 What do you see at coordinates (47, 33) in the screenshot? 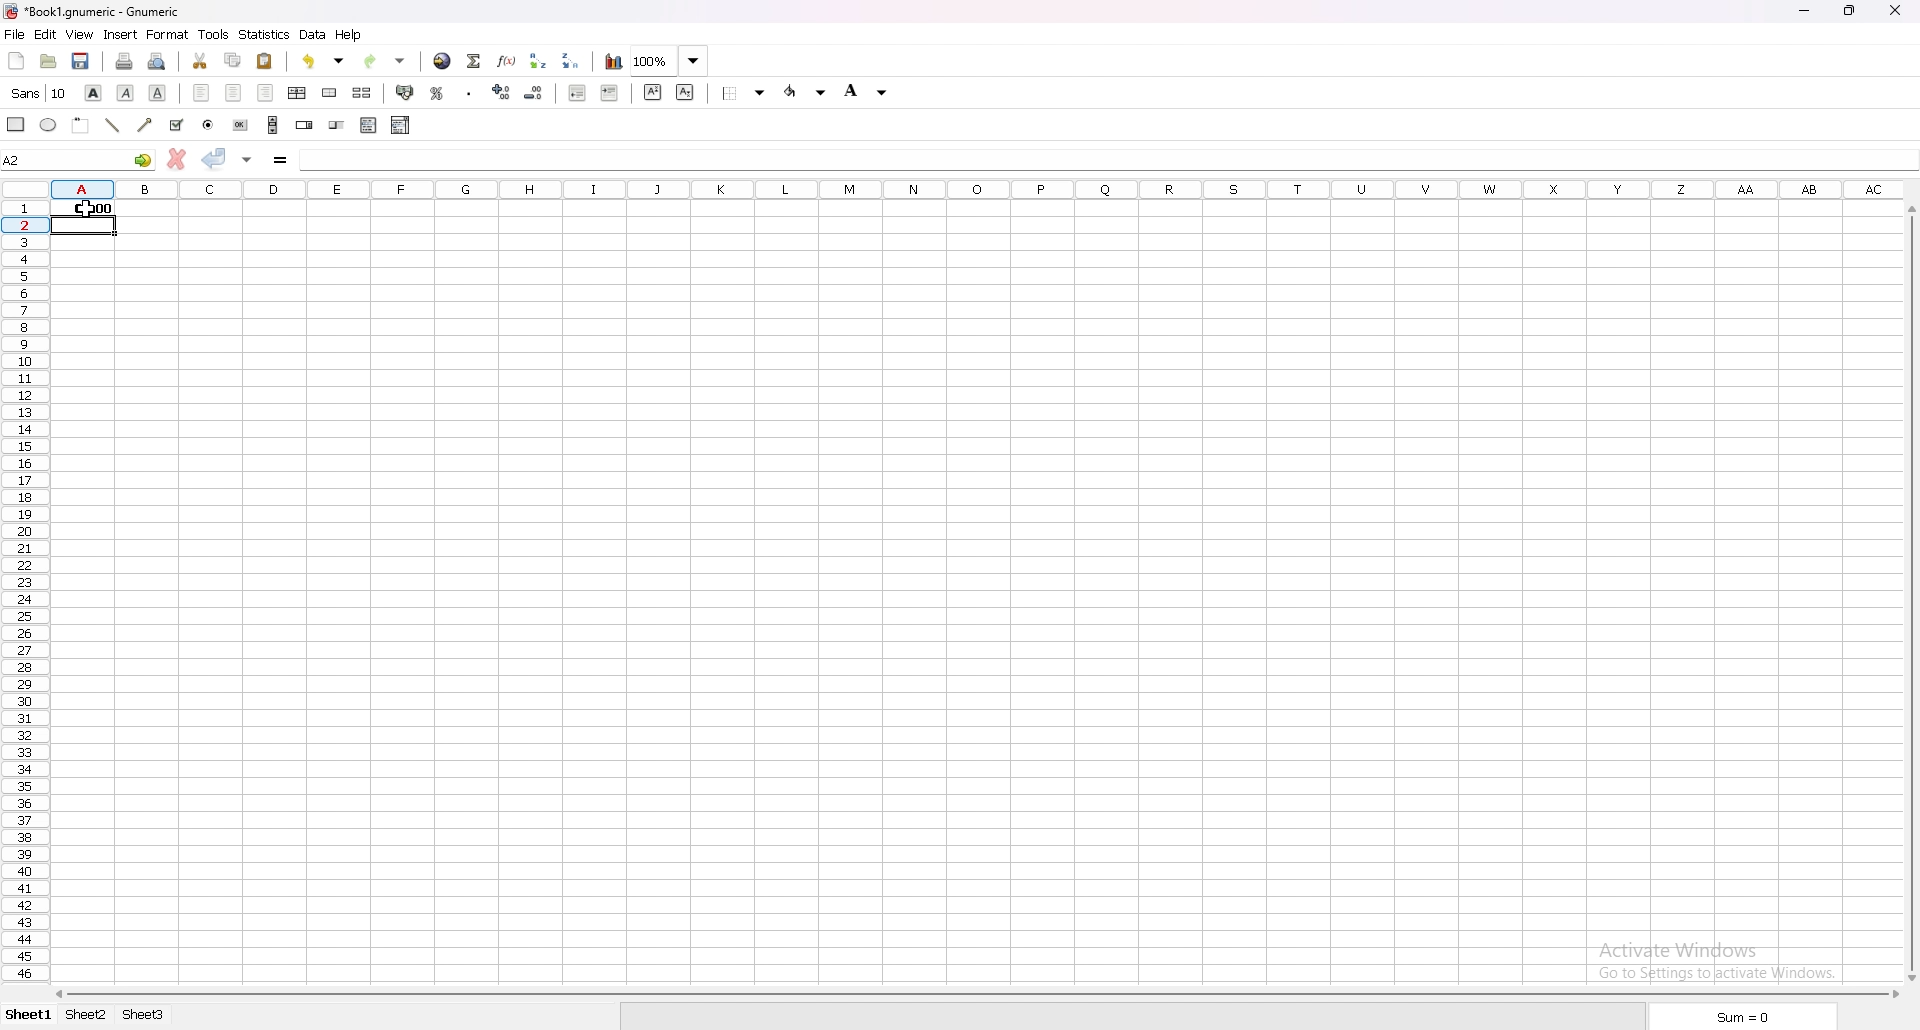
I see `edit` at bounding box center [47, 33].